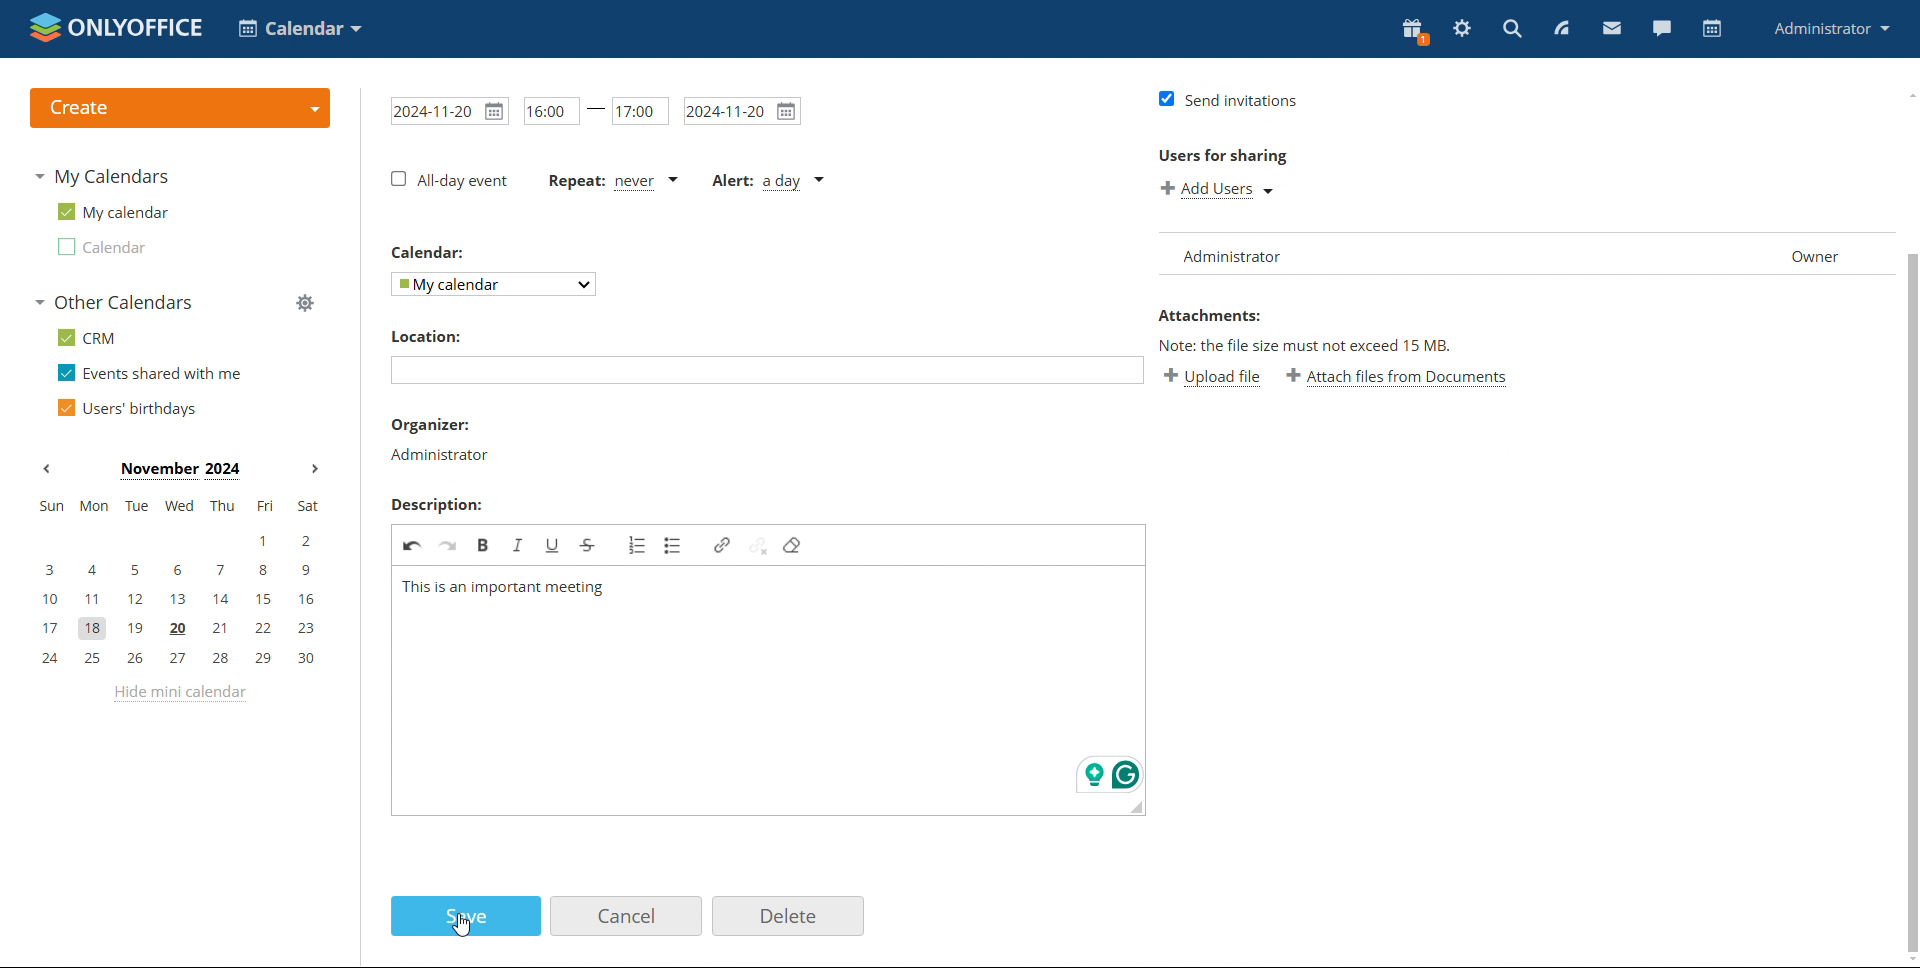  I want to click on all-day event, so click(449, 179).